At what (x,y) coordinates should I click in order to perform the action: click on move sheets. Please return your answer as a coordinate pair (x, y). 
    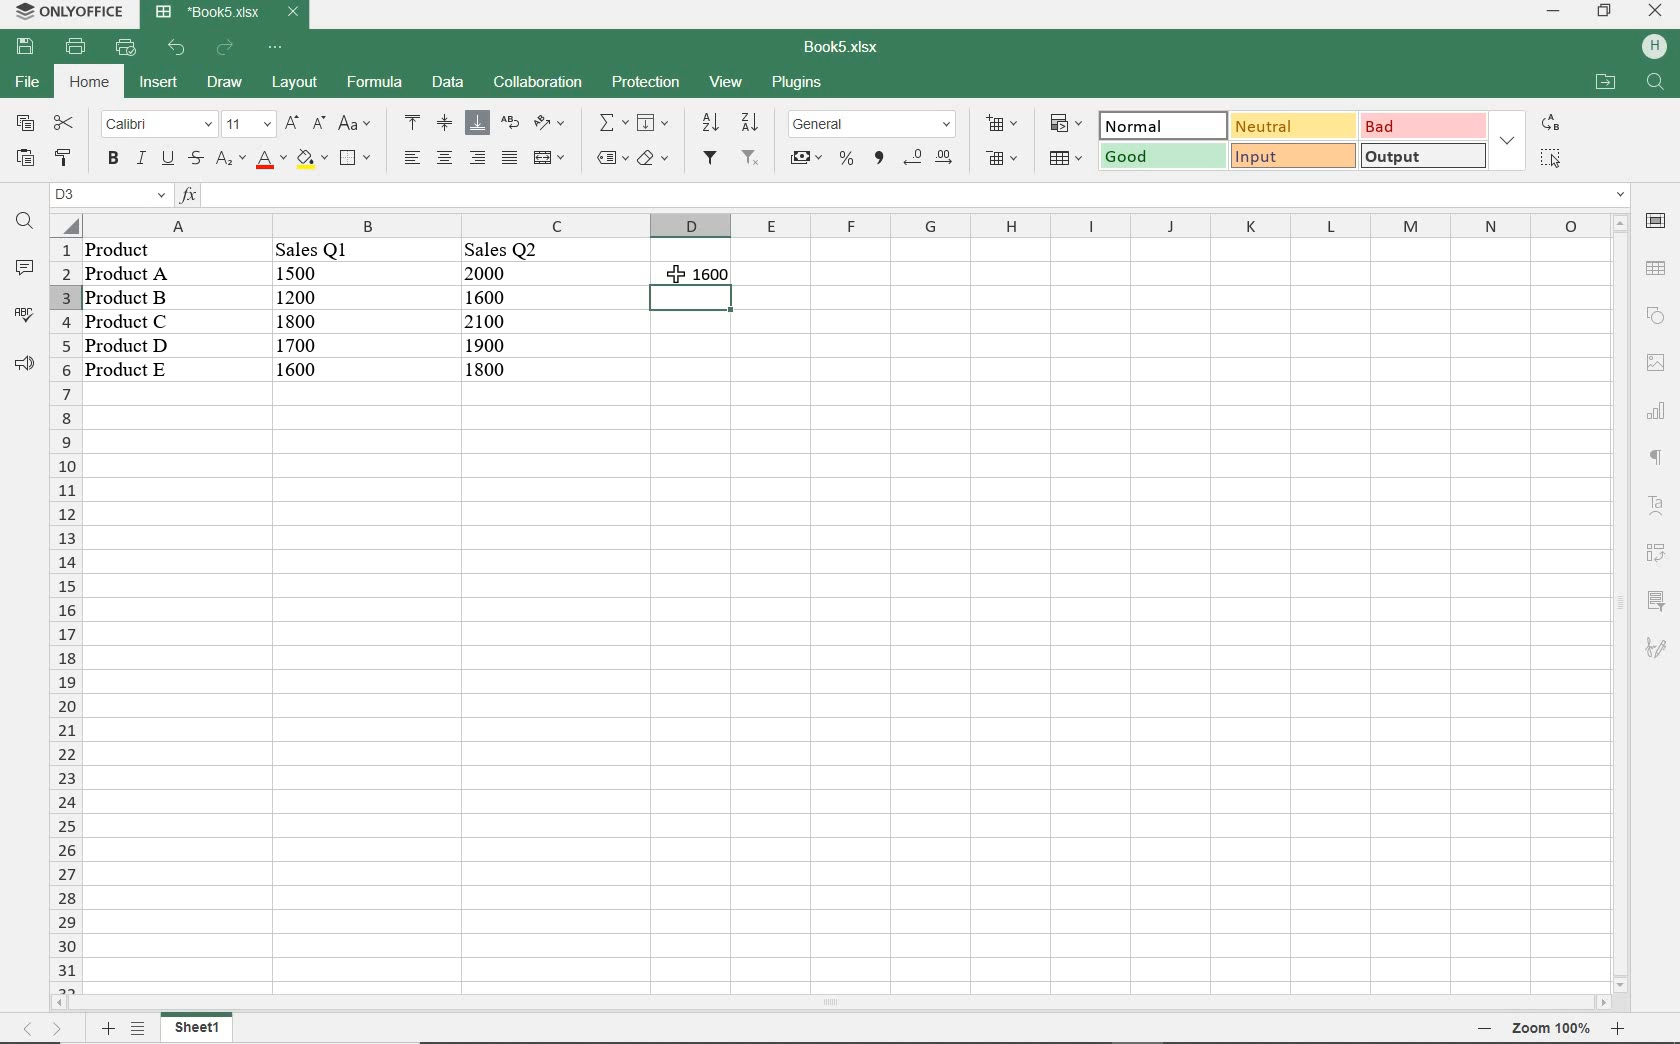
    Looking at the image, I should click on (48, 1031).